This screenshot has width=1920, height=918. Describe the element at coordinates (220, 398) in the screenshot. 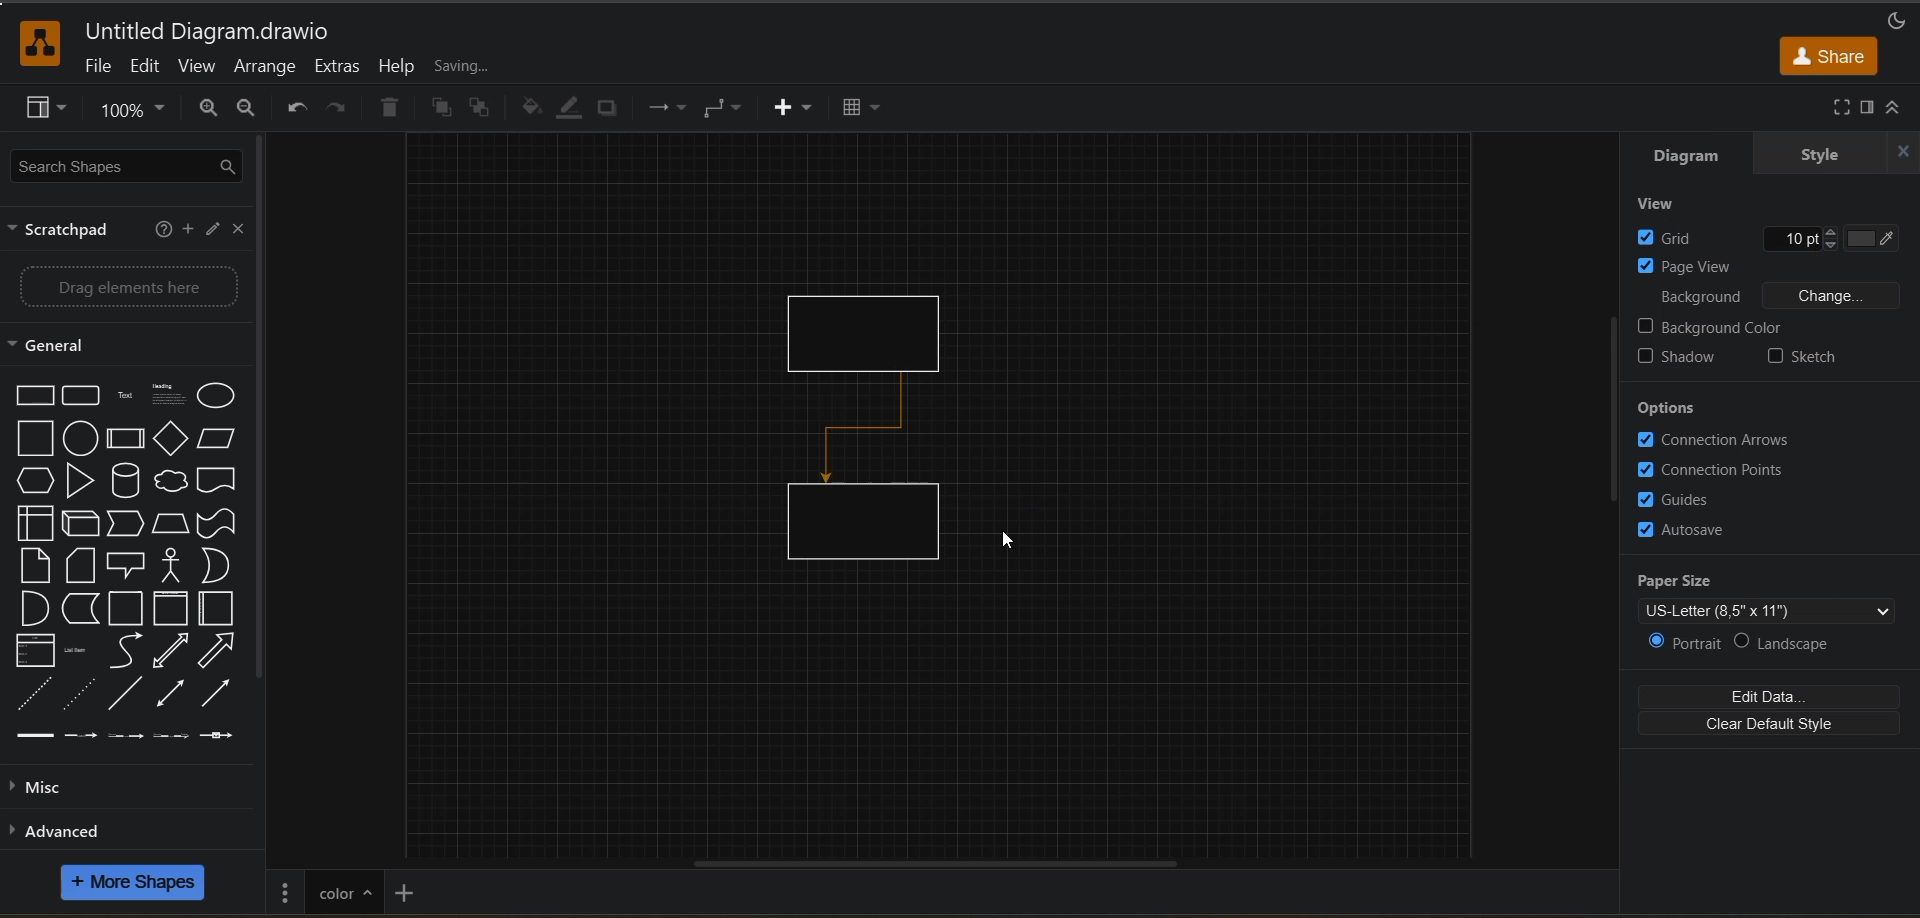

I see `Eclipse` at that location.